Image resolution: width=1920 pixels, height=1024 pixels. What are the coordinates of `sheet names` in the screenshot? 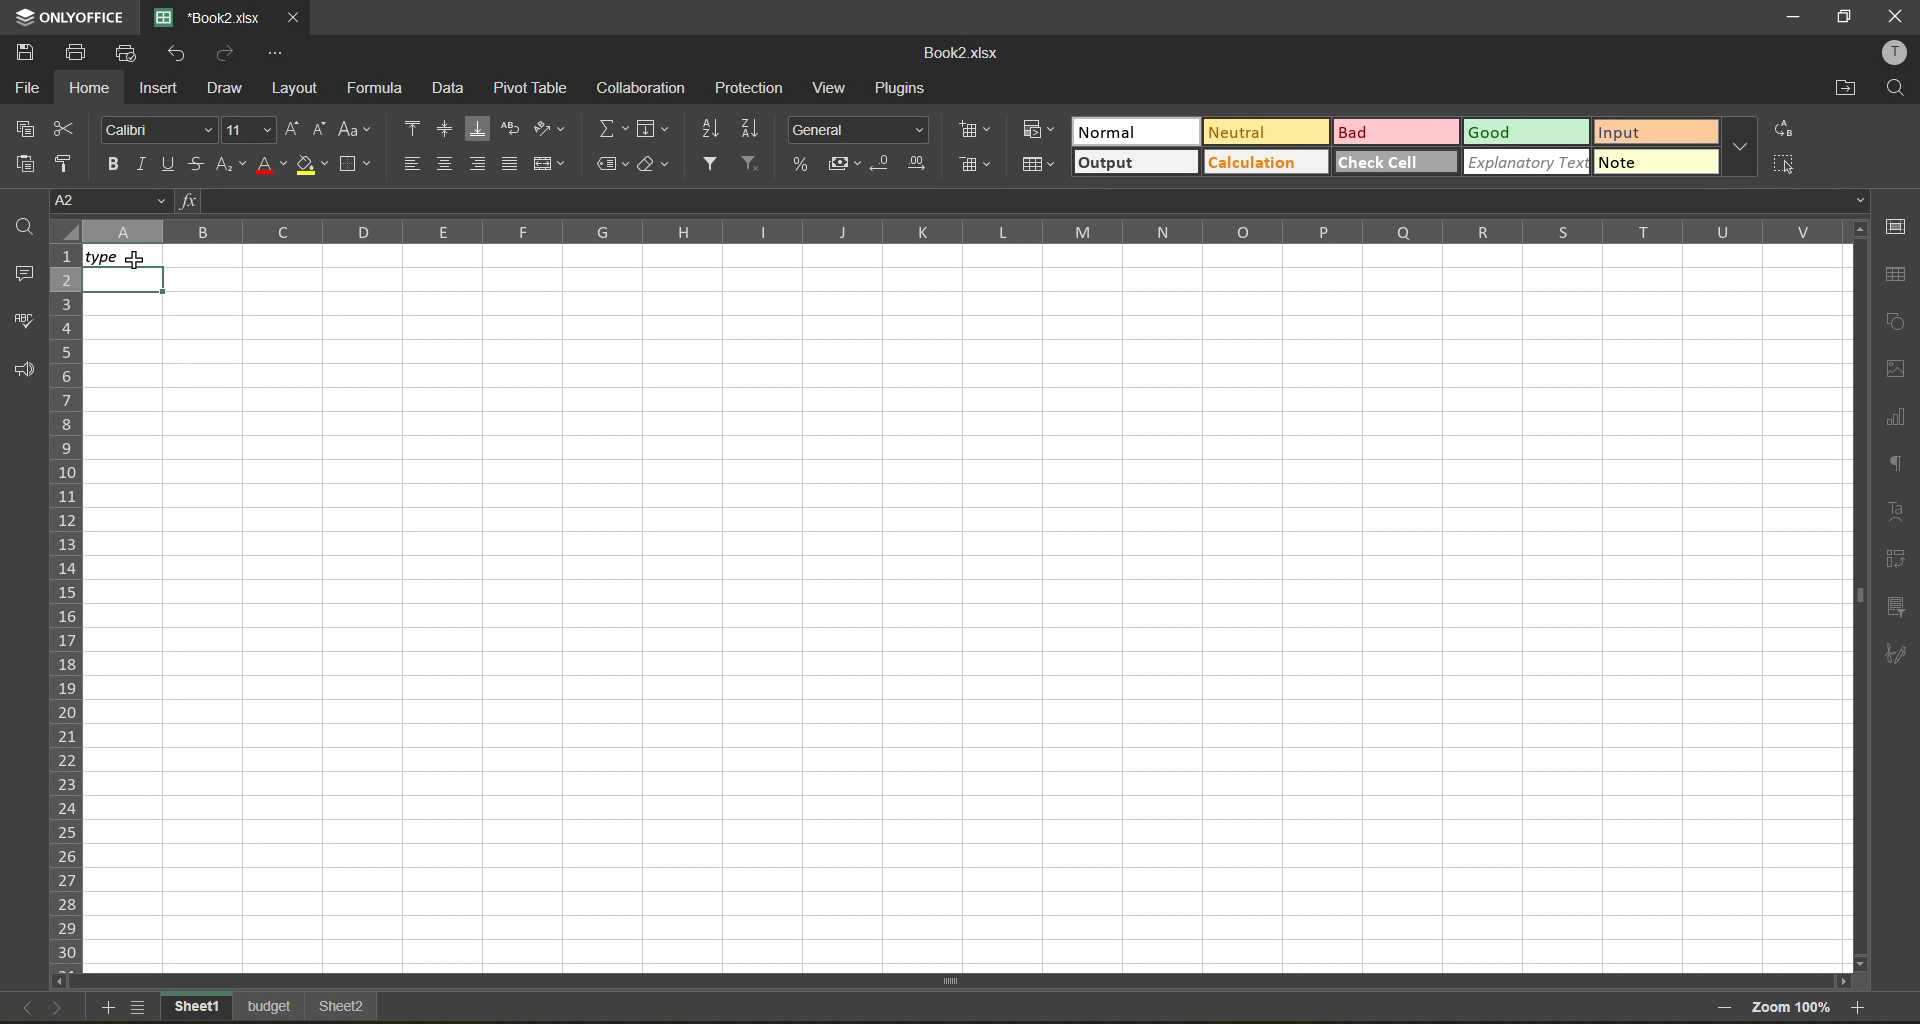 It's located at (274, 1006).